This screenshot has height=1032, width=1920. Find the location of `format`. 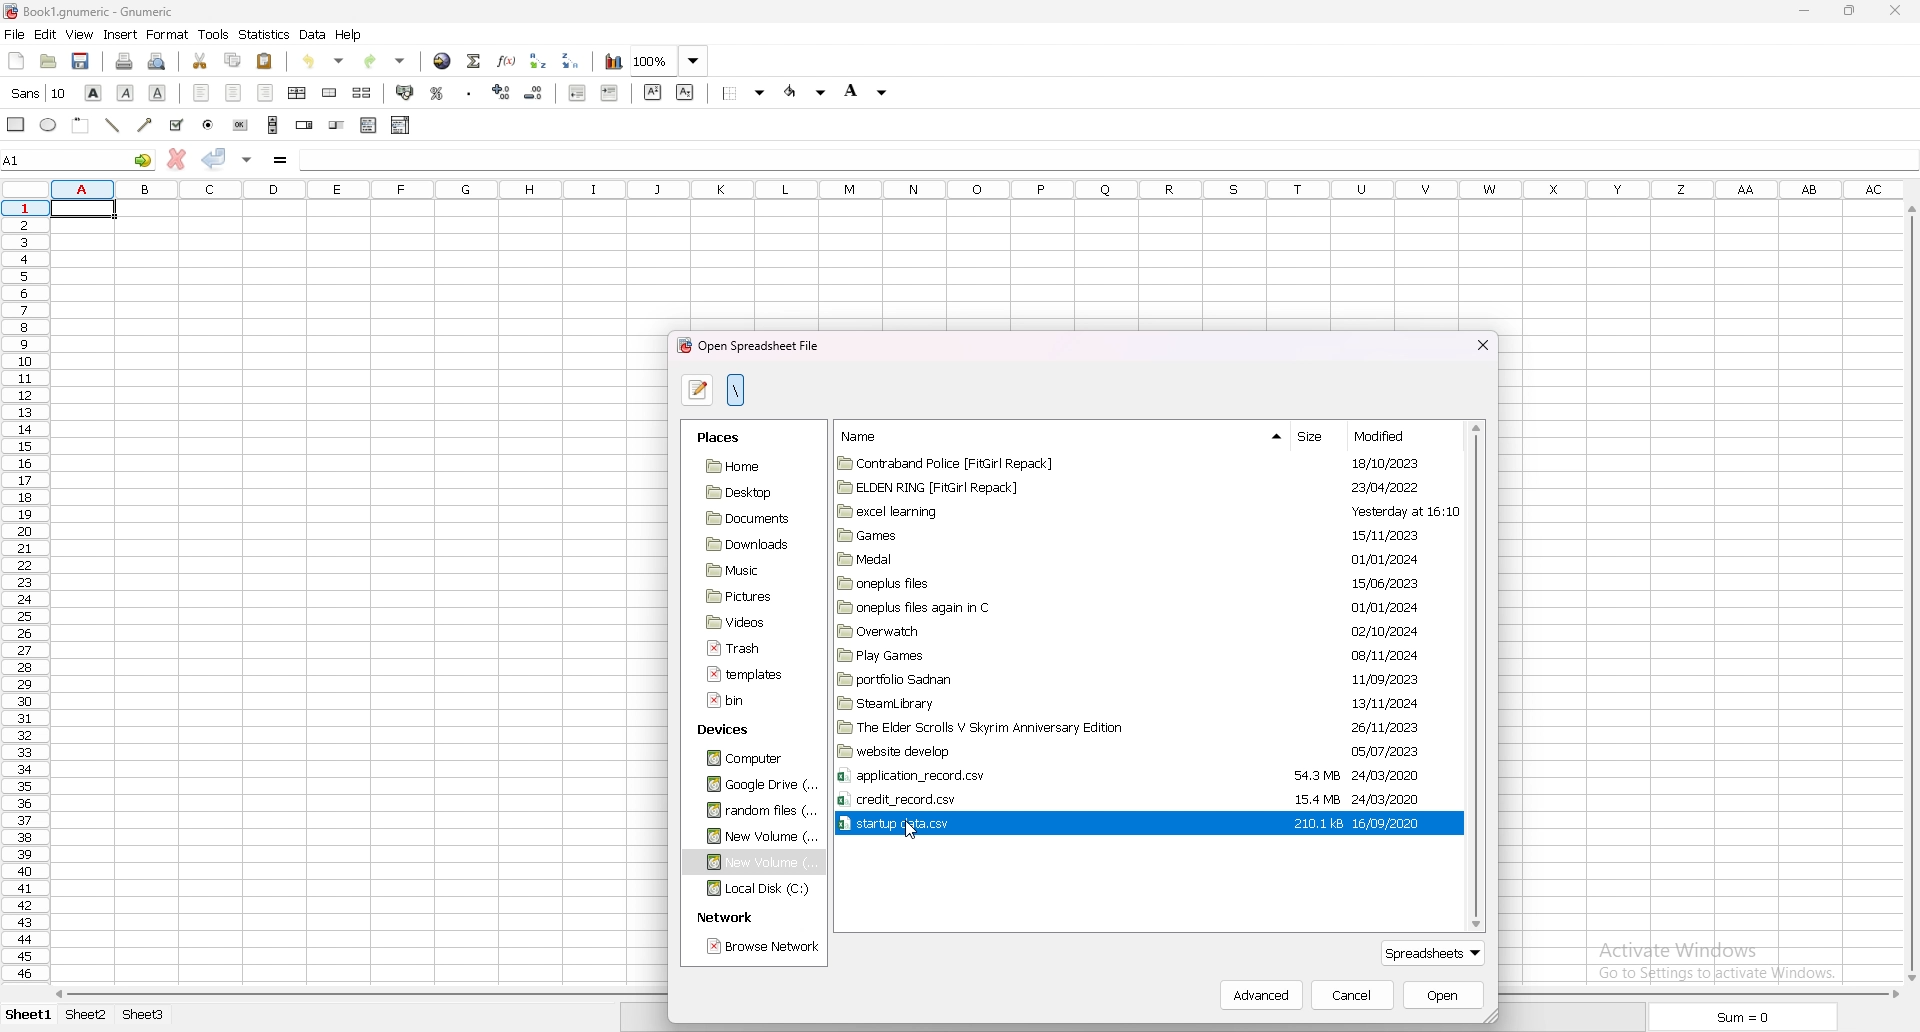

format is located at coordinates (169, 34).